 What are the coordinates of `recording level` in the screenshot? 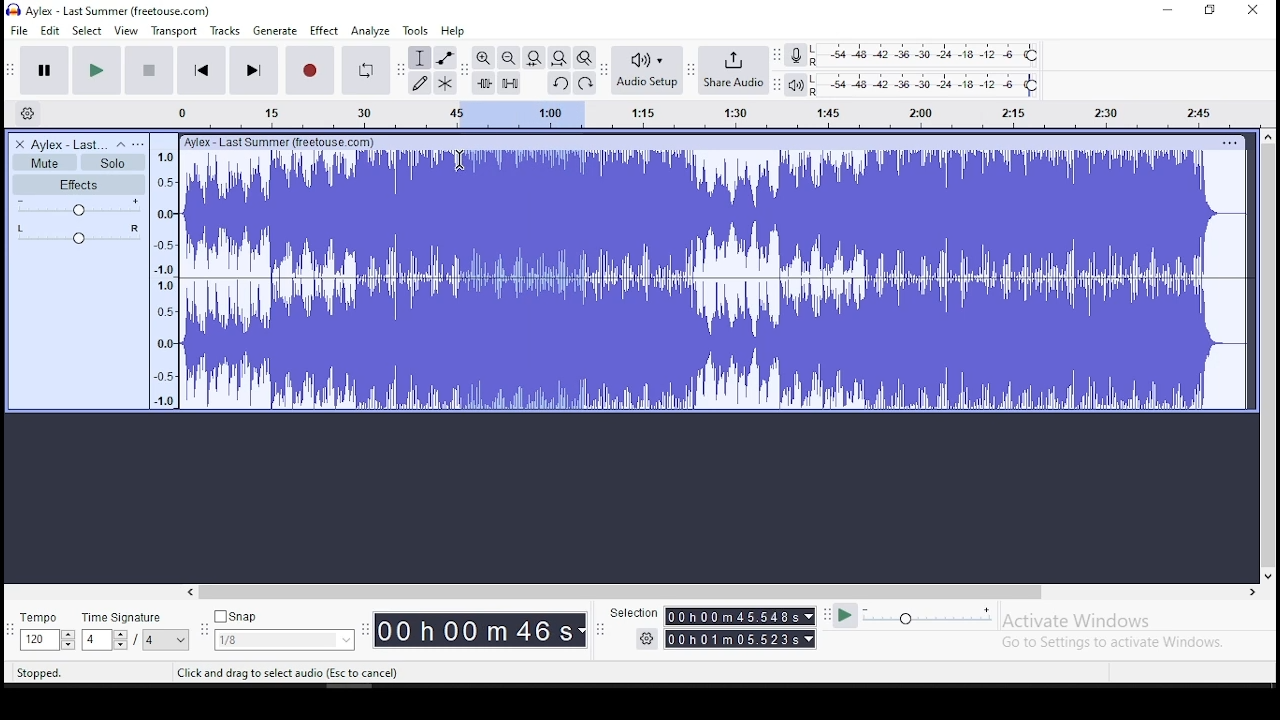 It's located at (932, 54).